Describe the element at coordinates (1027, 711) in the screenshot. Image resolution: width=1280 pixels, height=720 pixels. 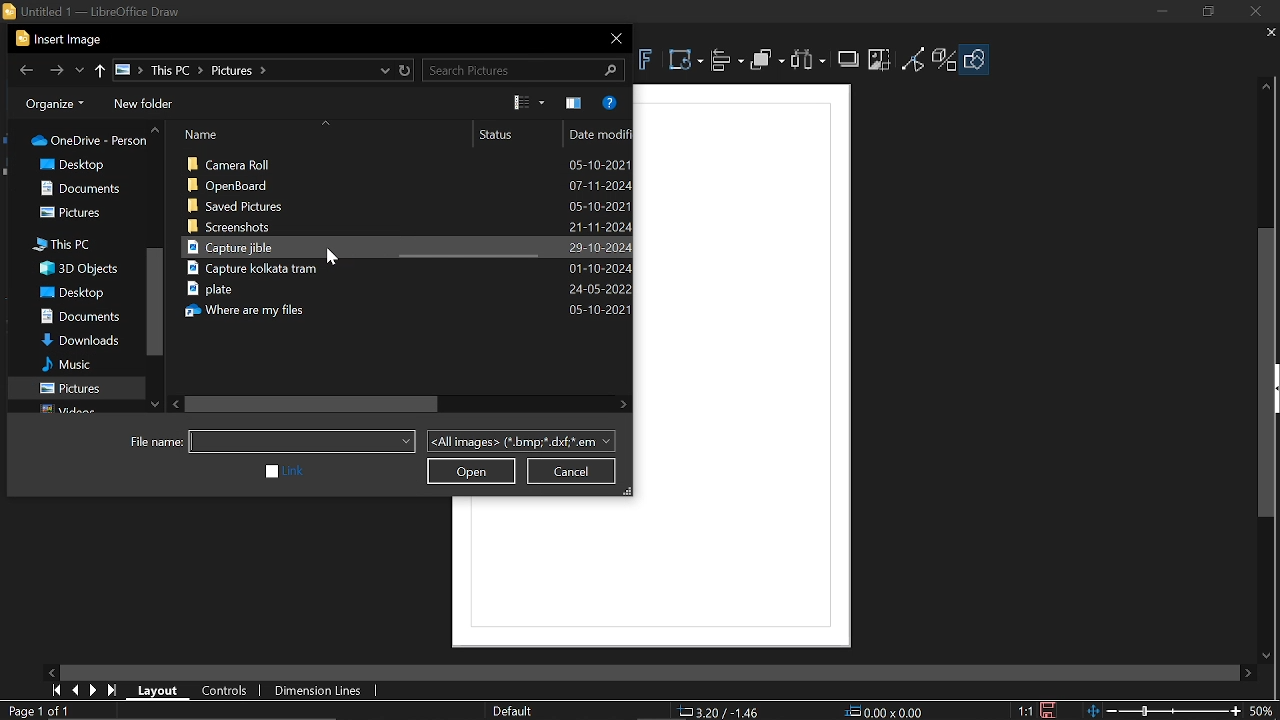
I see `Scaling factor of the document` at that location.